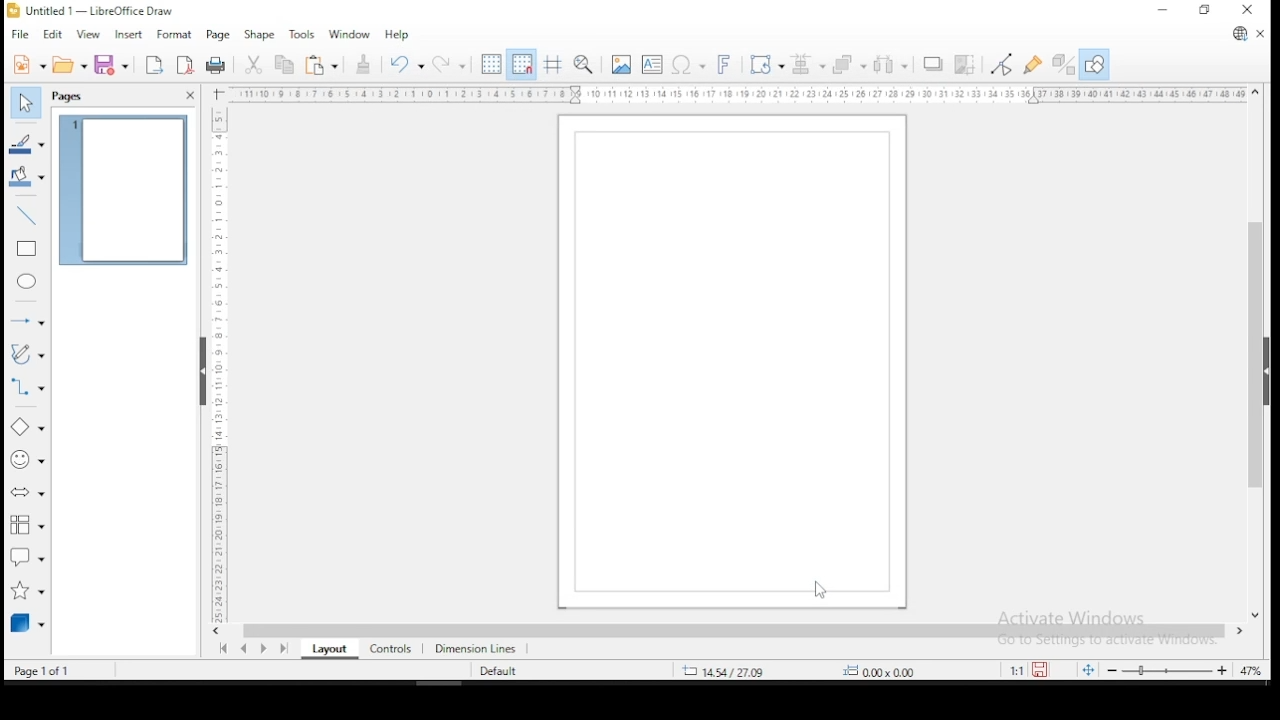  What do you see at coordinates (114, 65) in the screenshot?
I see `save` at bounding box center [114, 65].